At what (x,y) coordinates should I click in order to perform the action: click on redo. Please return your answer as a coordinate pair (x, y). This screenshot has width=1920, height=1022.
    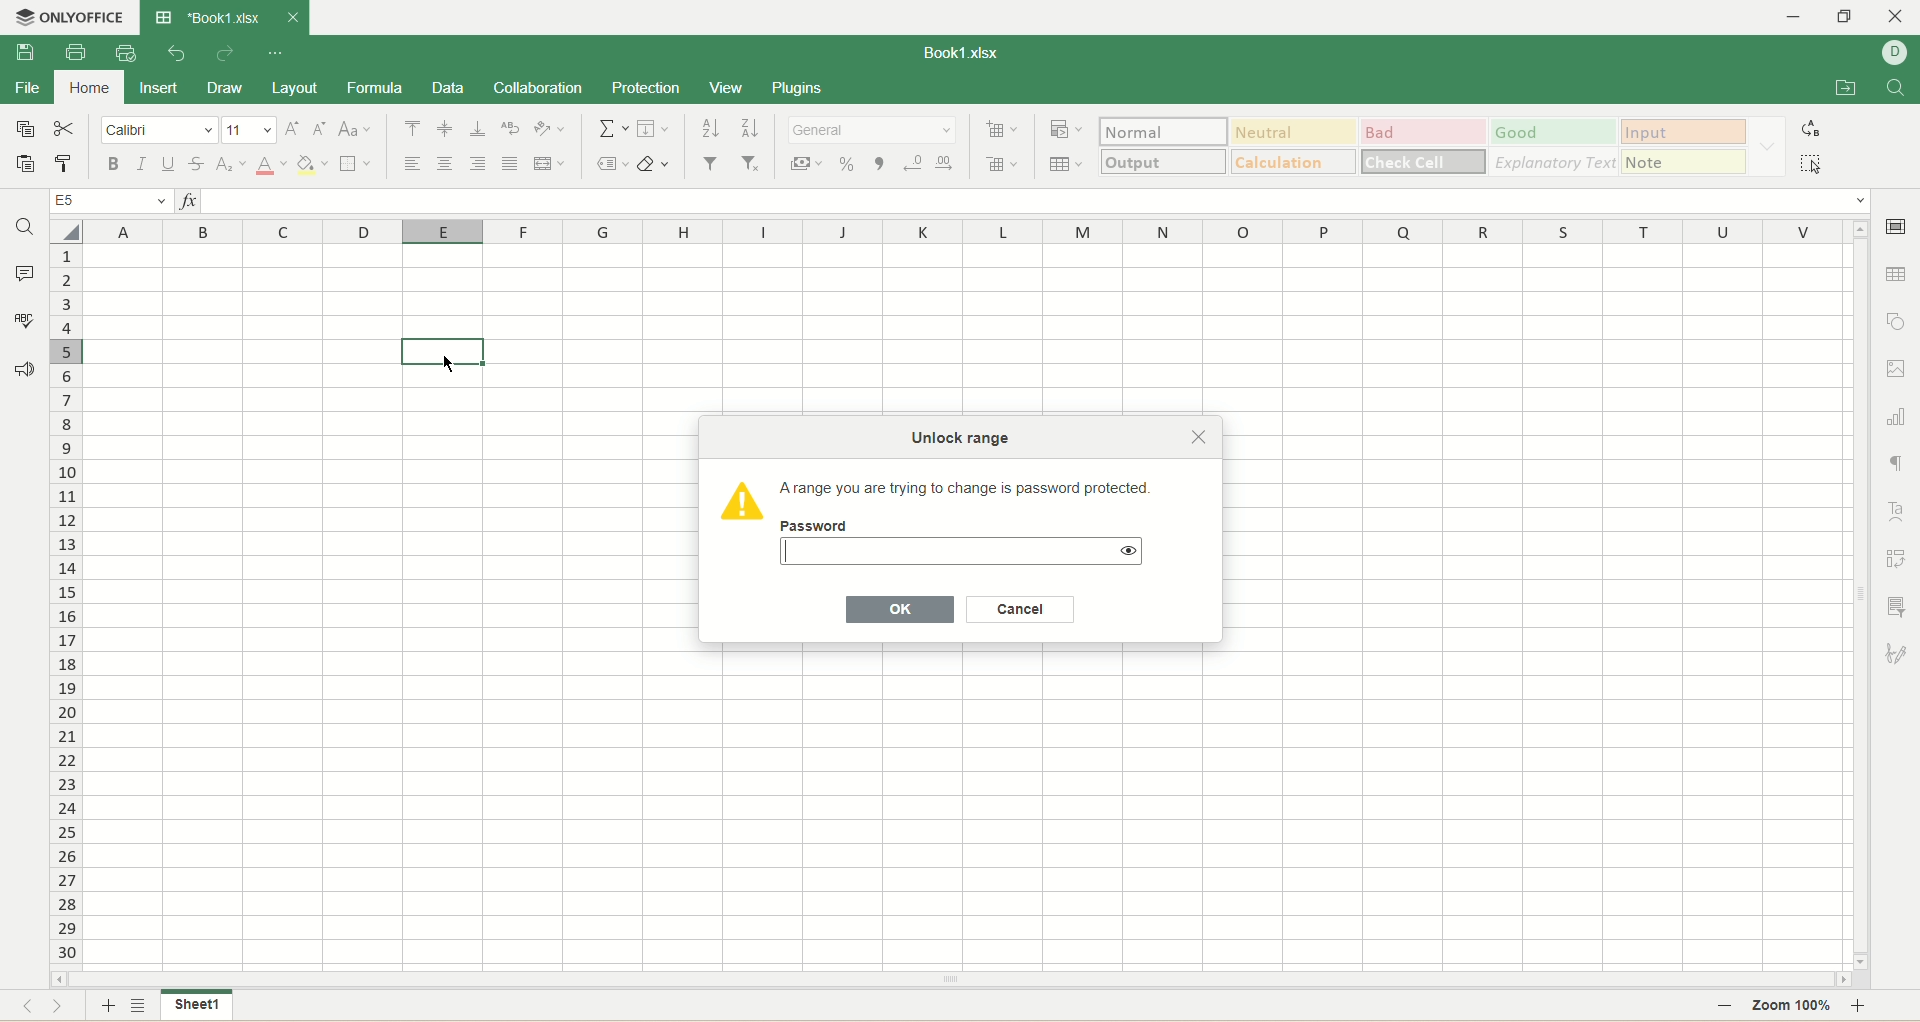
    Looking at the image, I should click on (231, 57).